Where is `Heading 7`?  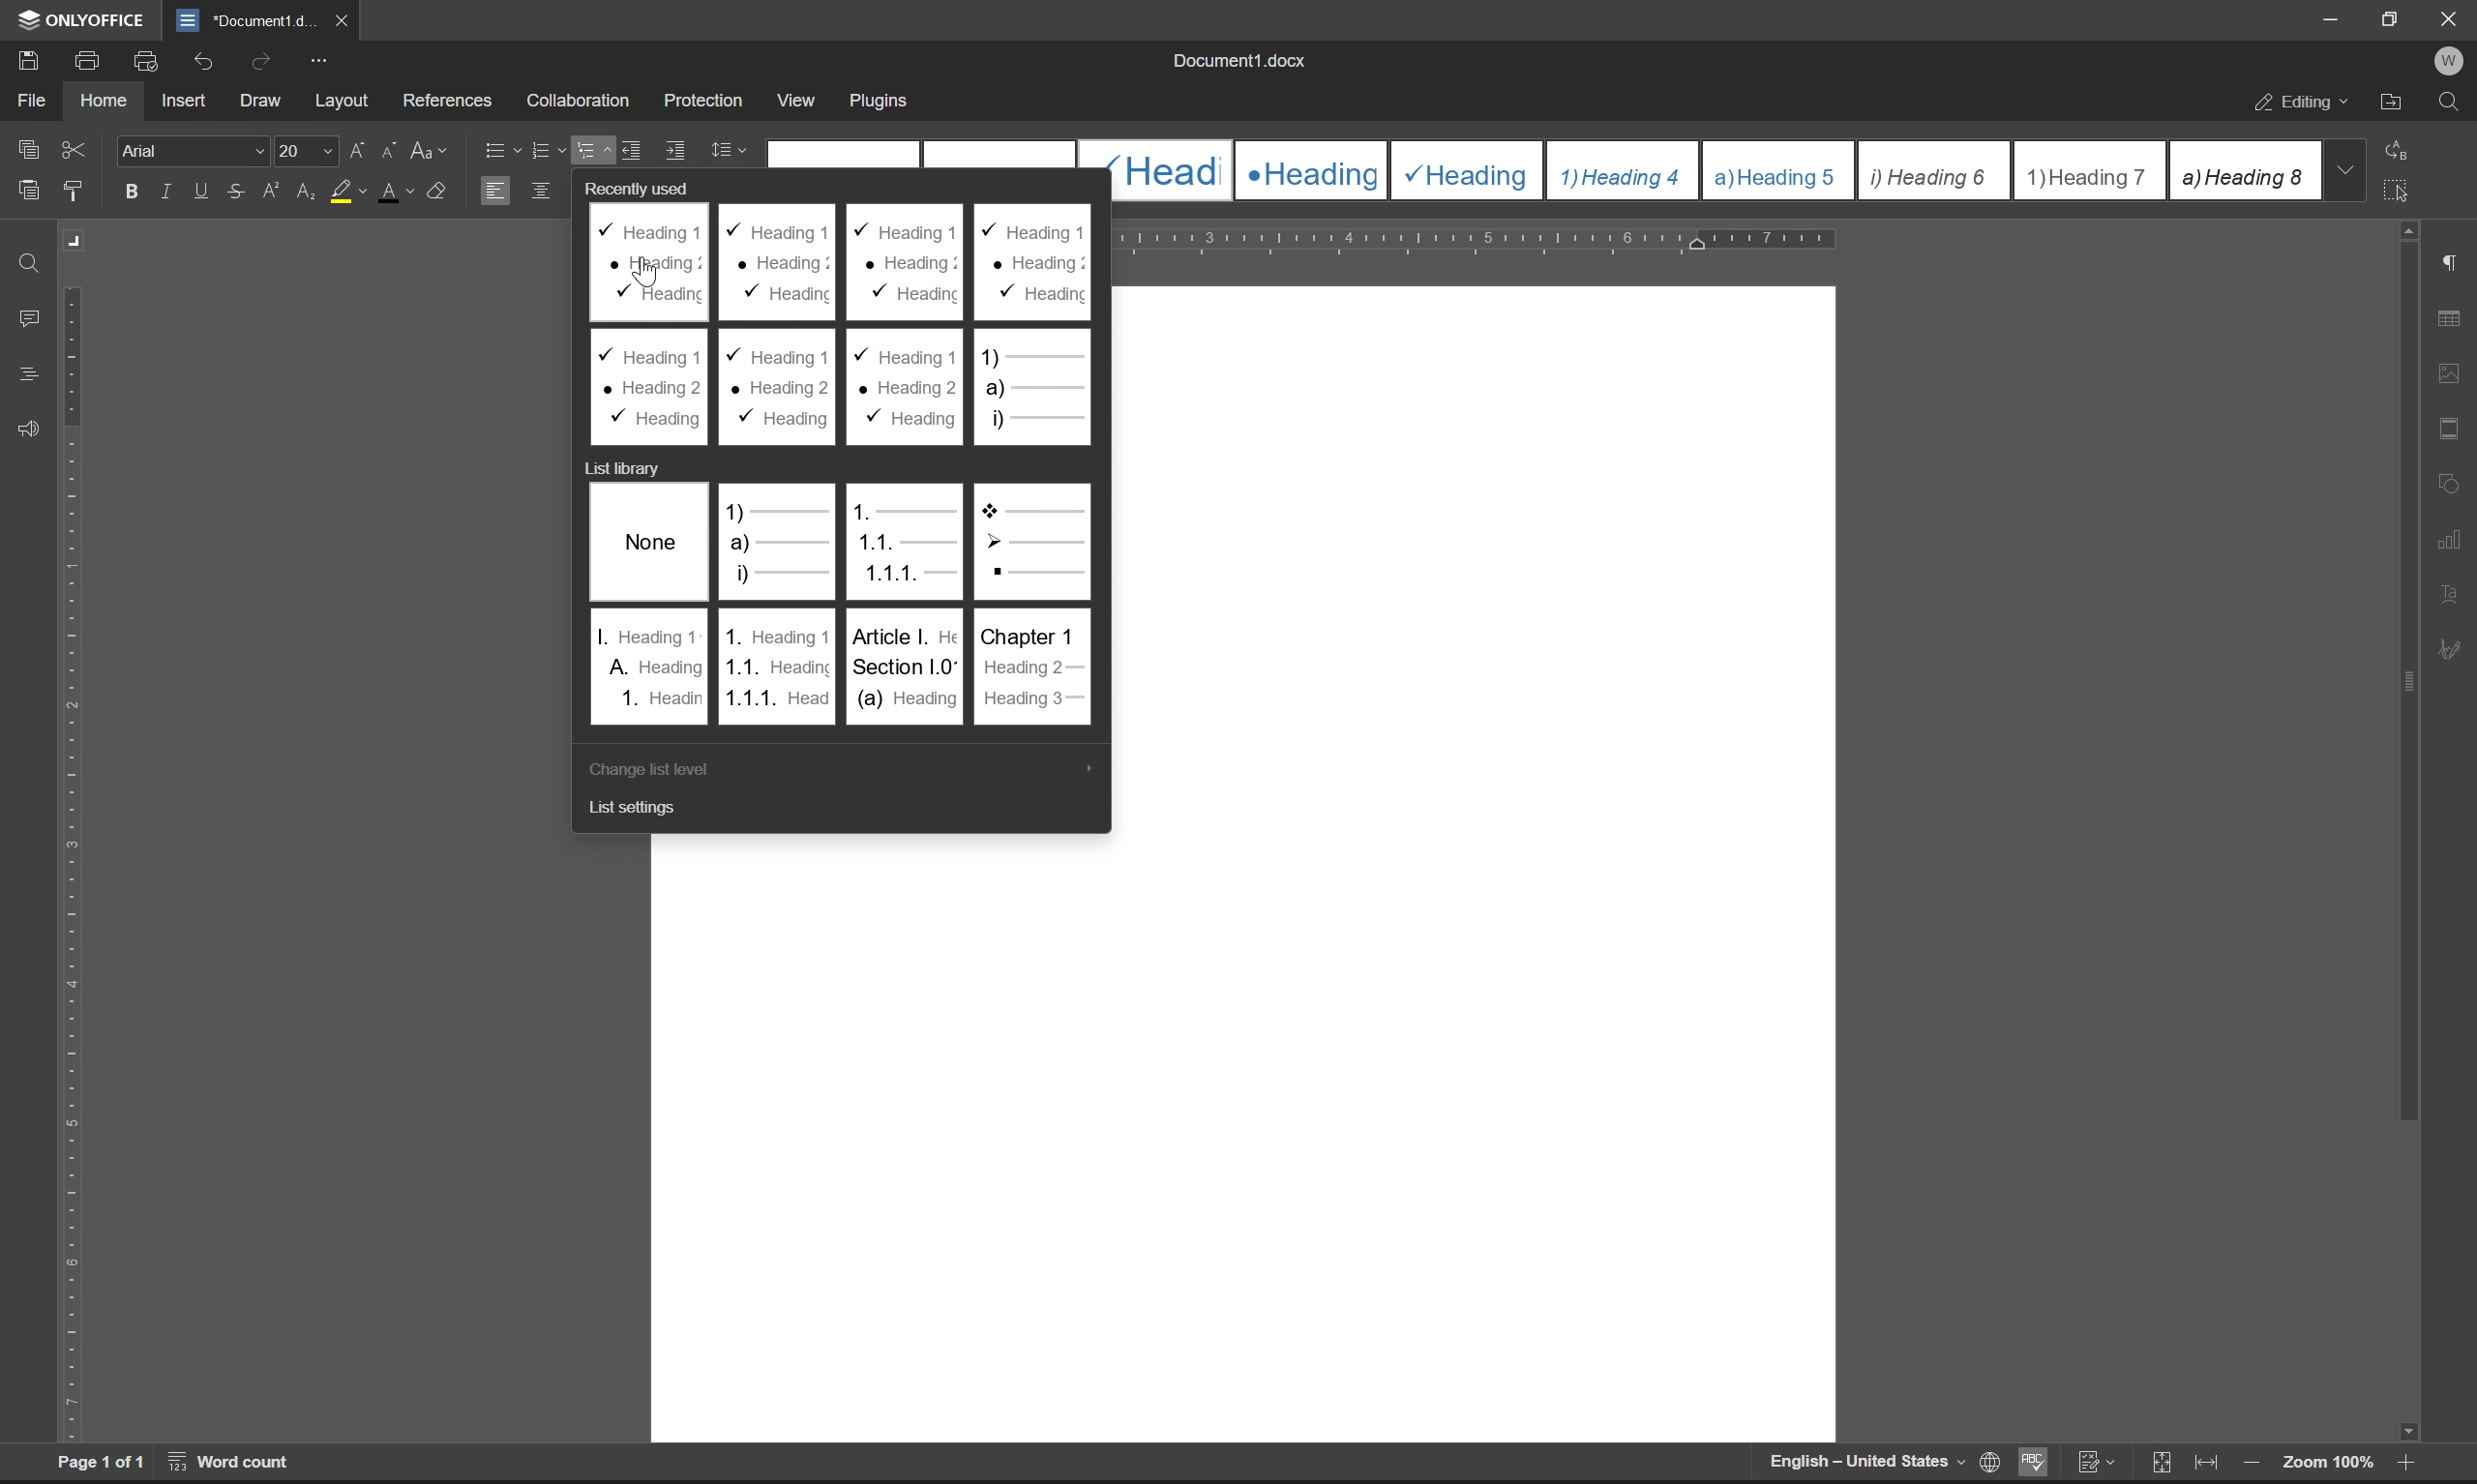
Heading 7 is located at coordinates (2090, 171).